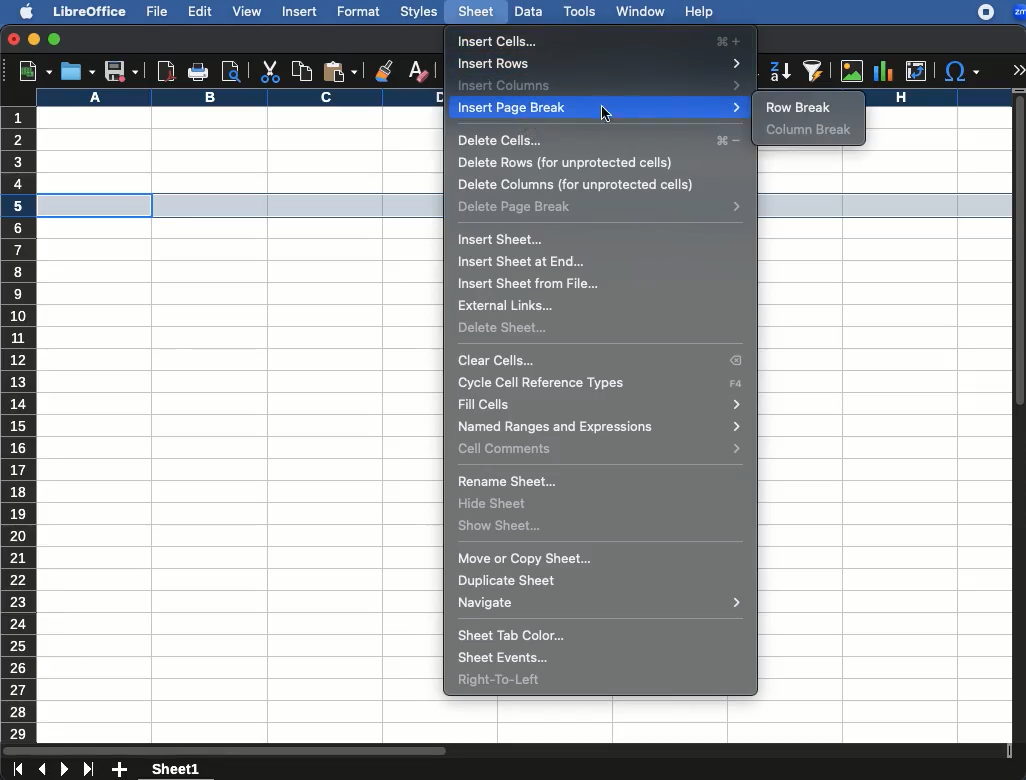 Image resolution: width=1026 pixels, height=780 pixels. I want to click on insert, so click(303, 12).